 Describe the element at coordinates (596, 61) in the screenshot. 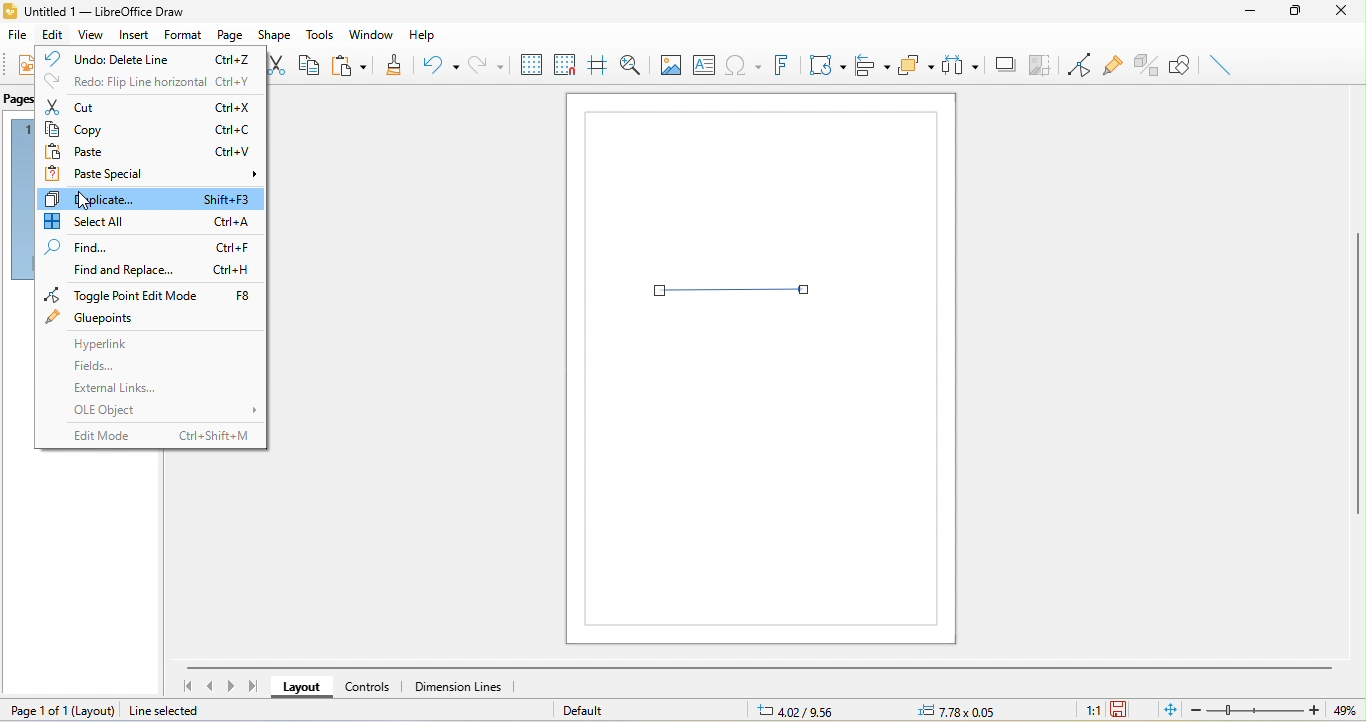

I see `helping while moving` at that location.